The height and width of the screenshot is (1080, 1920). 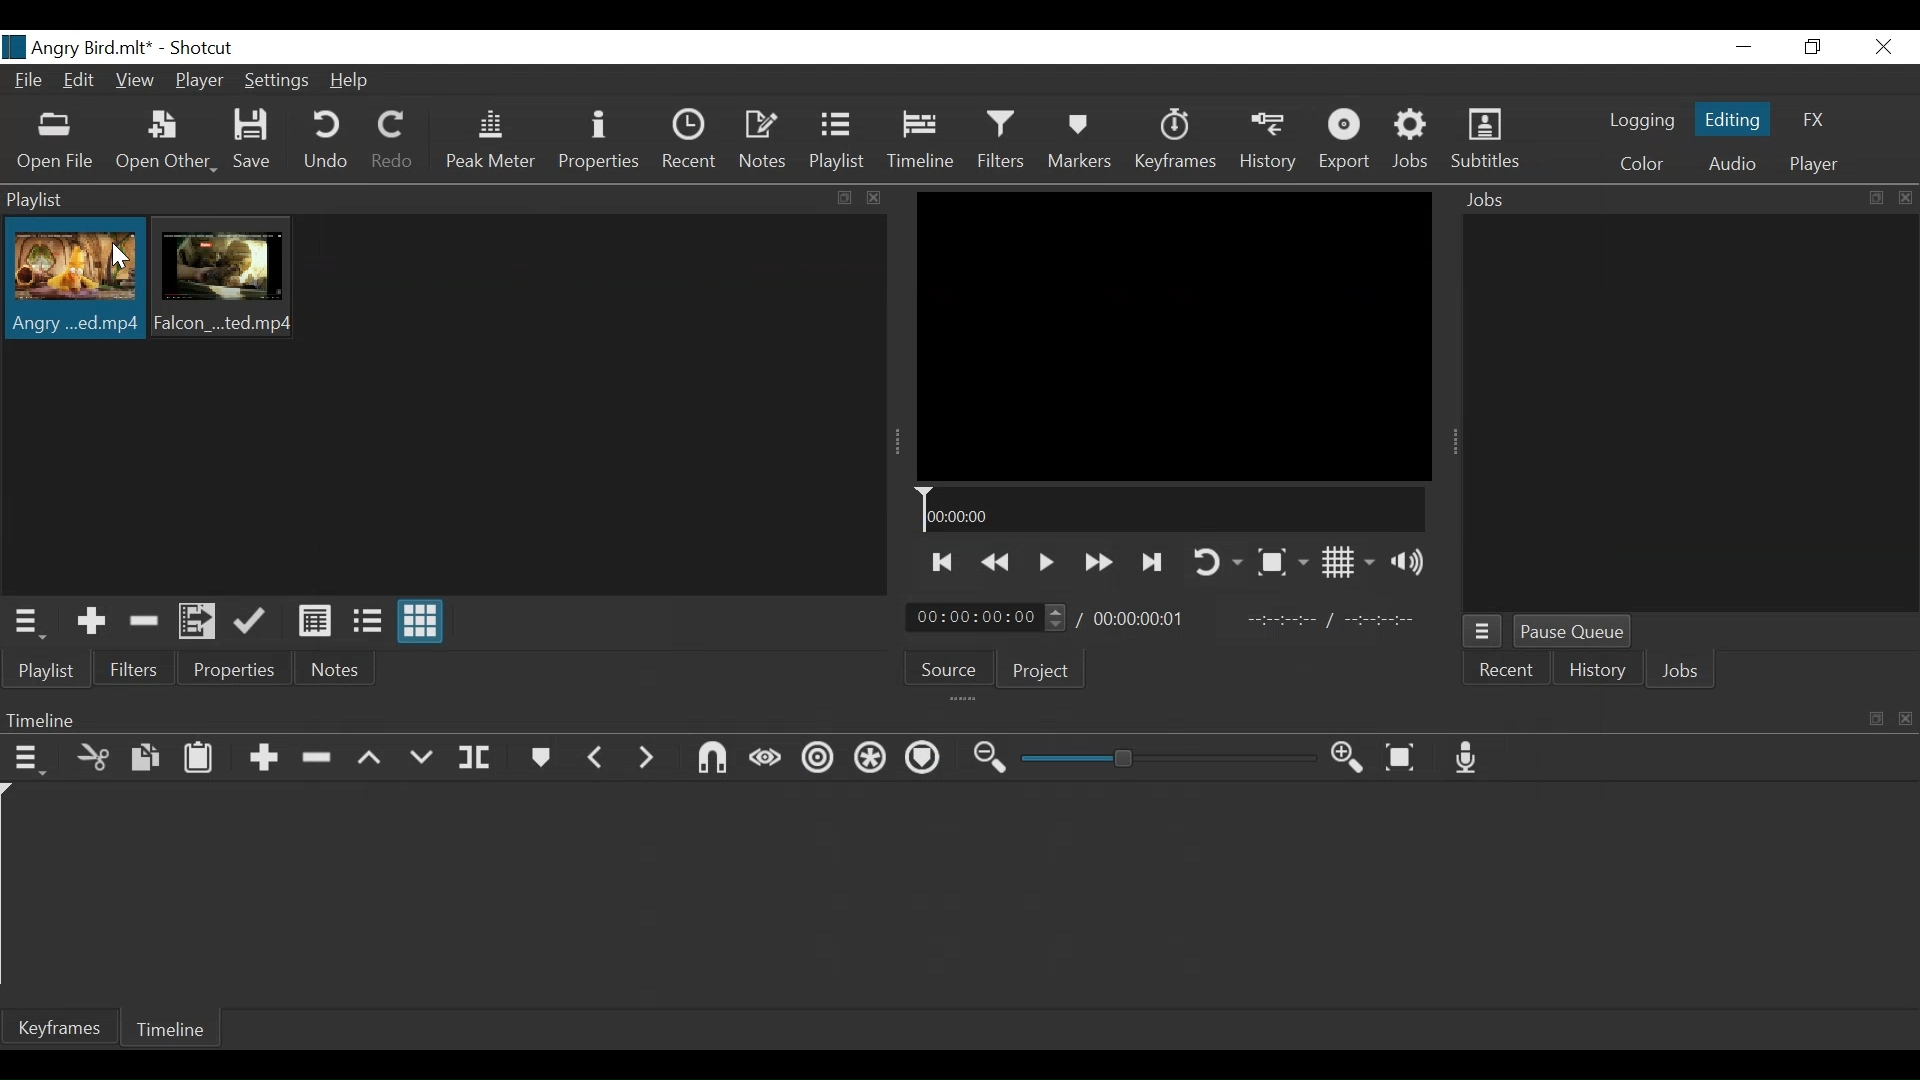 I want to click on Overwrite, so click(x=427, y=757).